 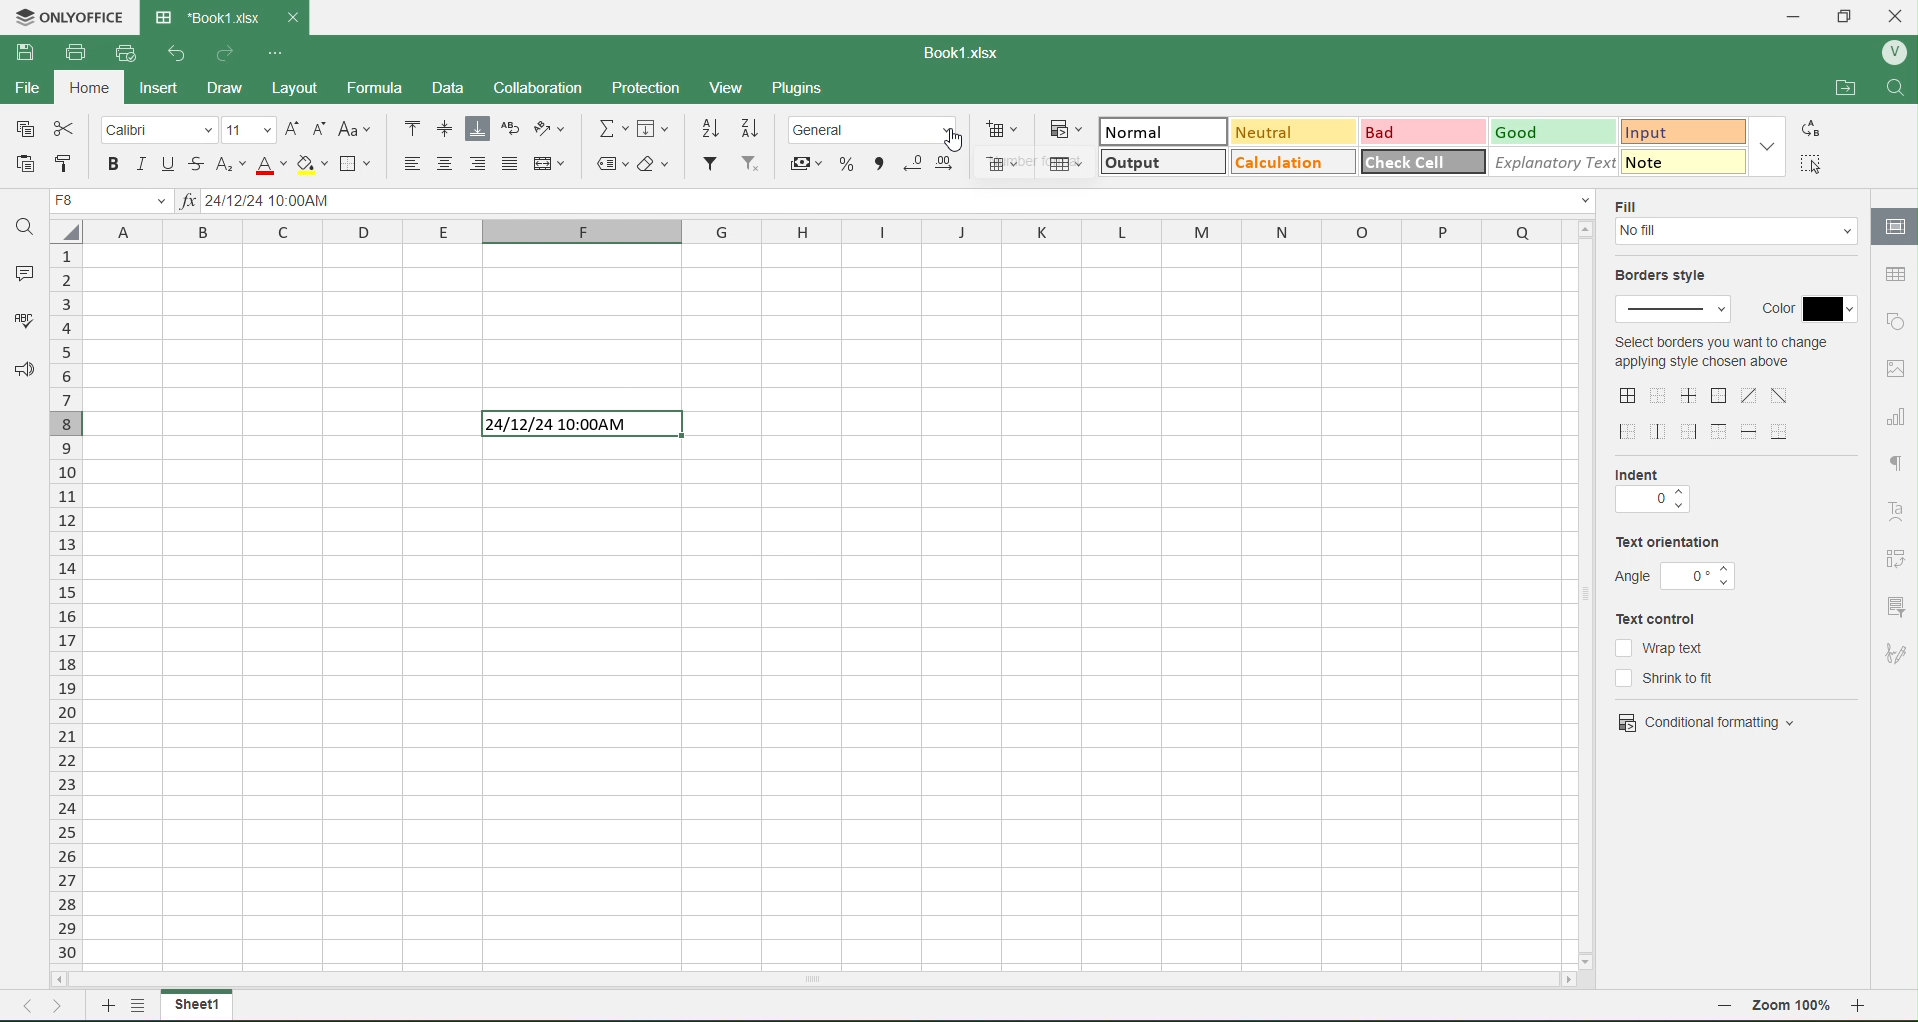 What do you see at coordinates (1771, 145) in the screenshot?
I see `Formatting Box` at bounding box center [1771, 145].